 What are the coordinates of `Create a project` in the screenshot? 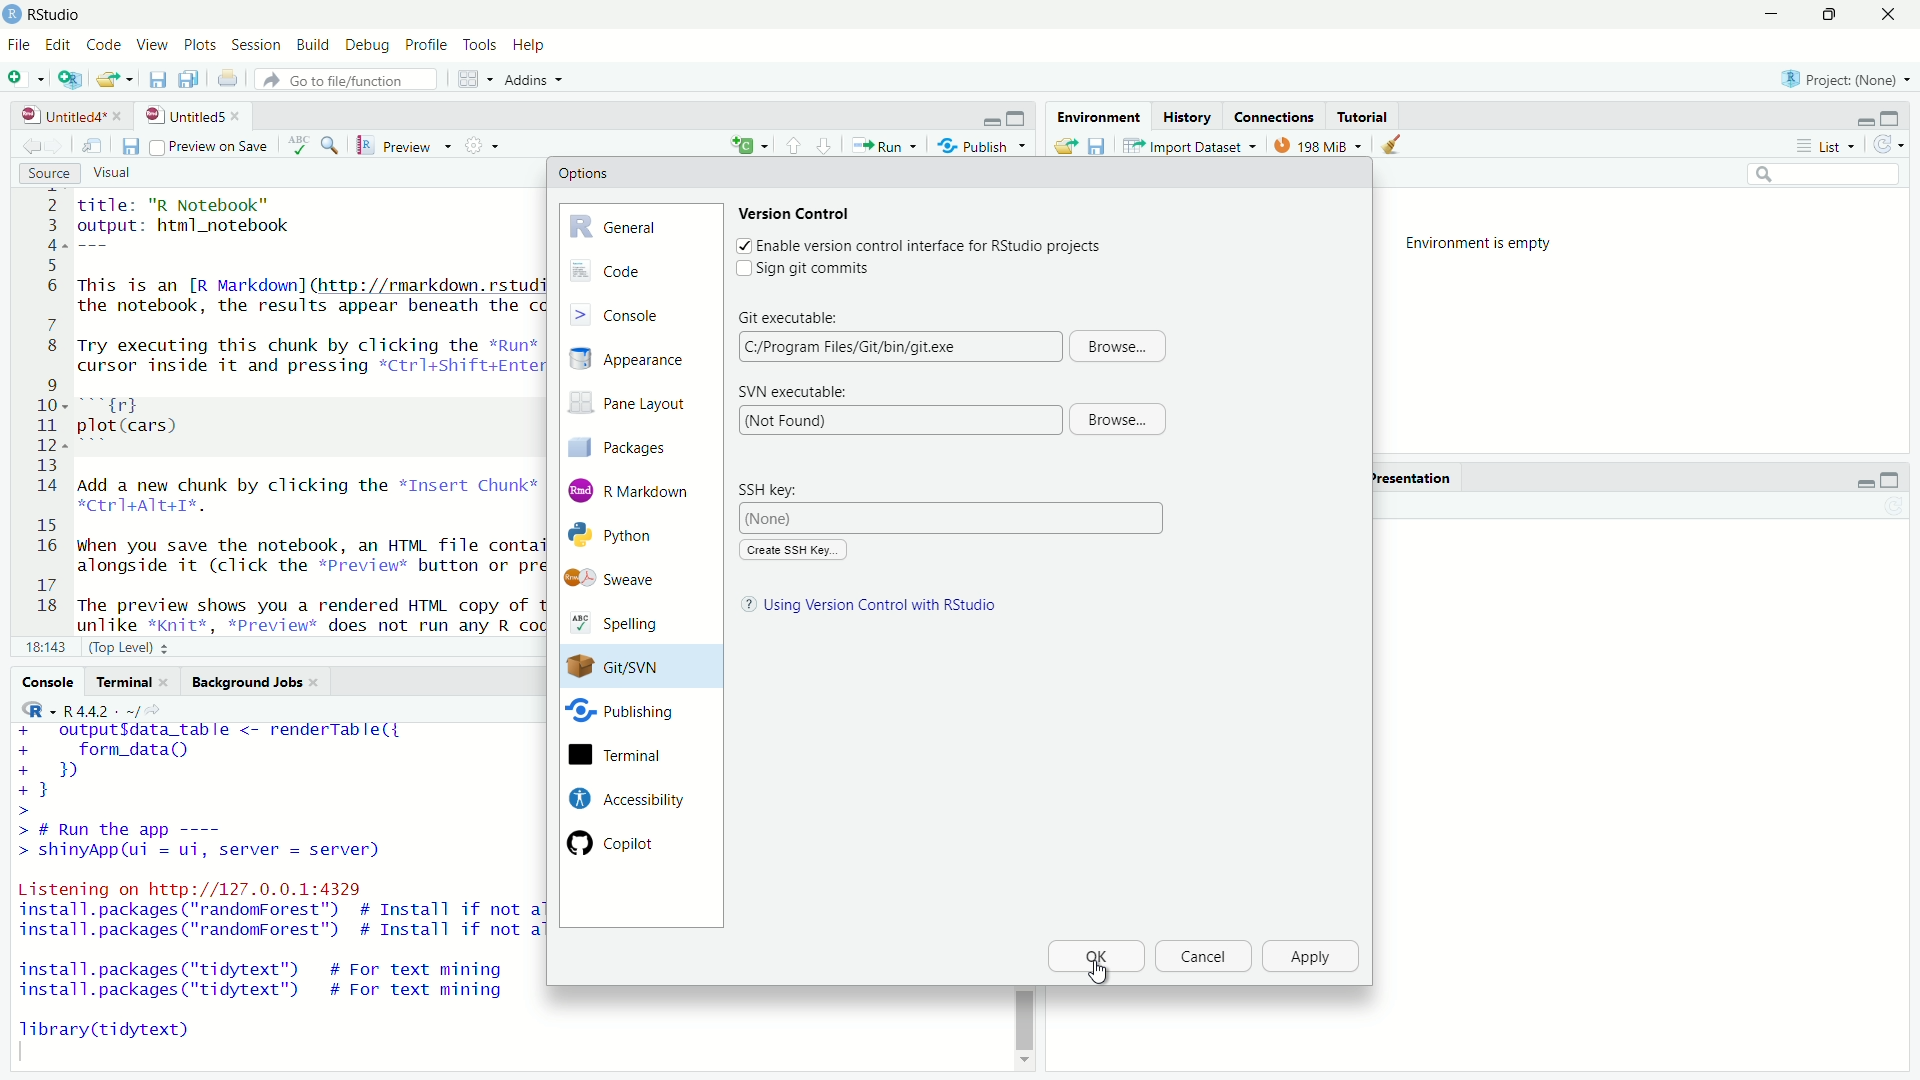 It's located at (71, 78).